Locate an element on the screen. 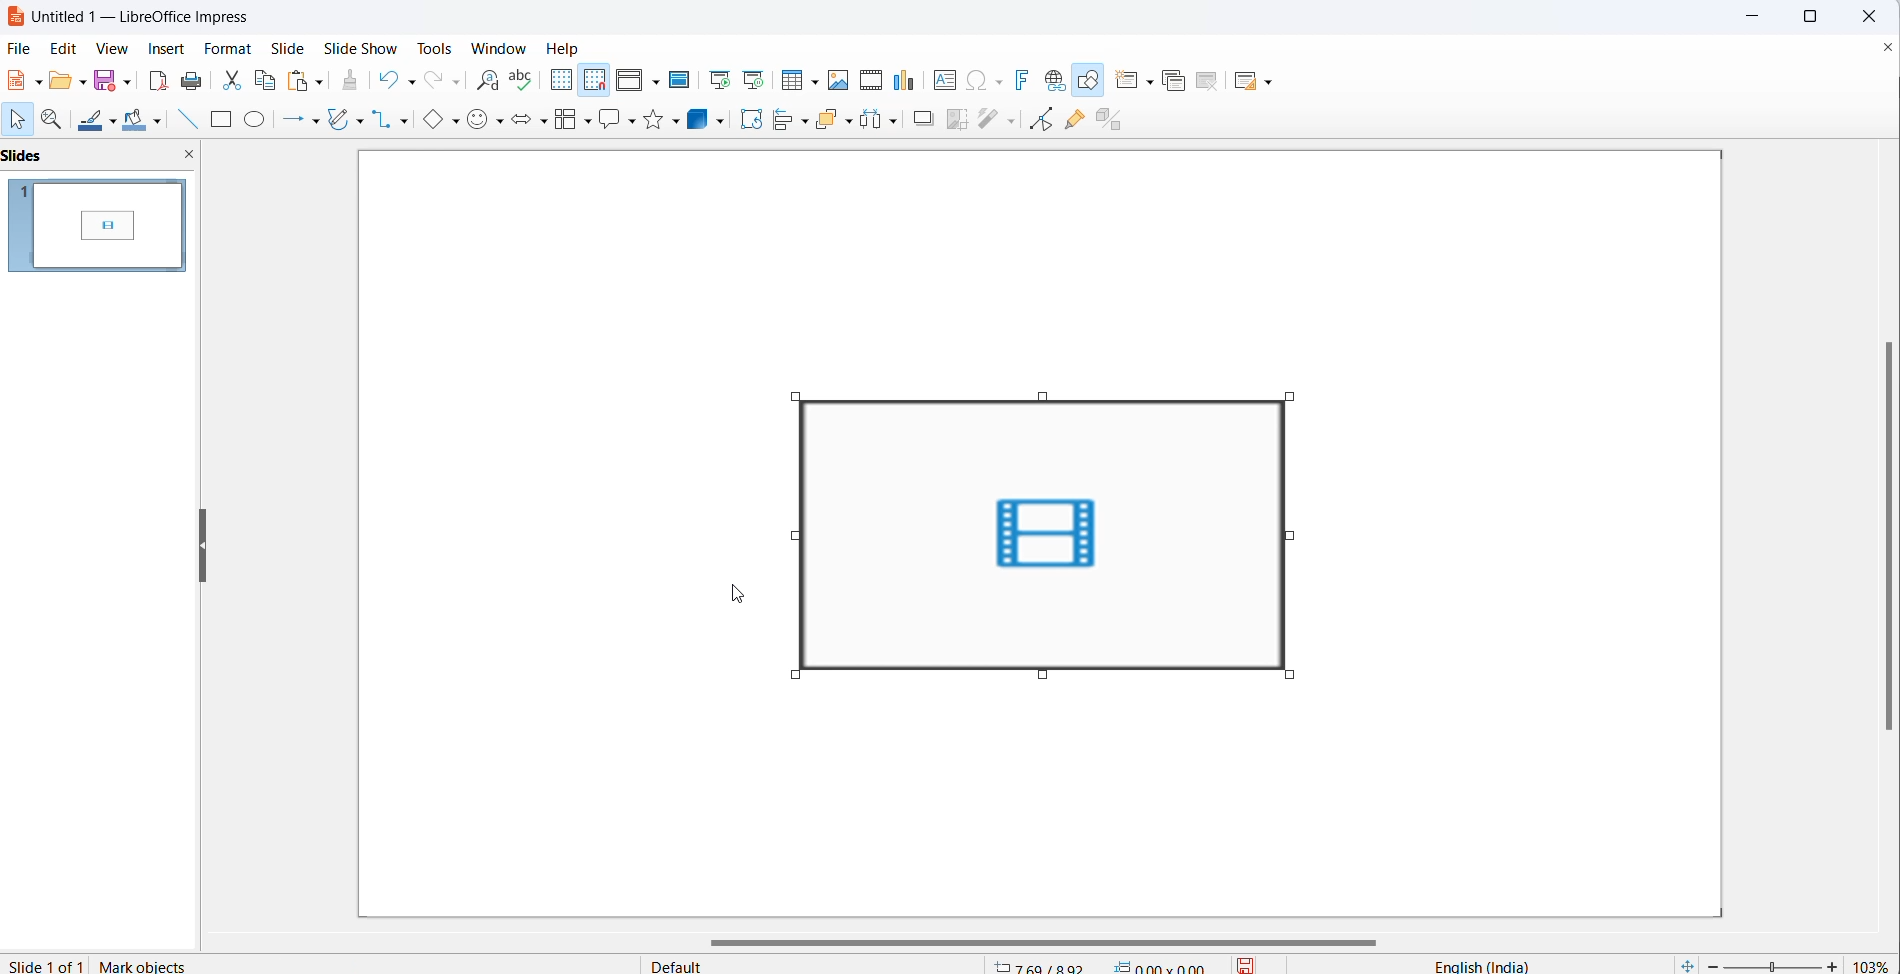  draw shapes tool is located at coordinates (1092, 81).